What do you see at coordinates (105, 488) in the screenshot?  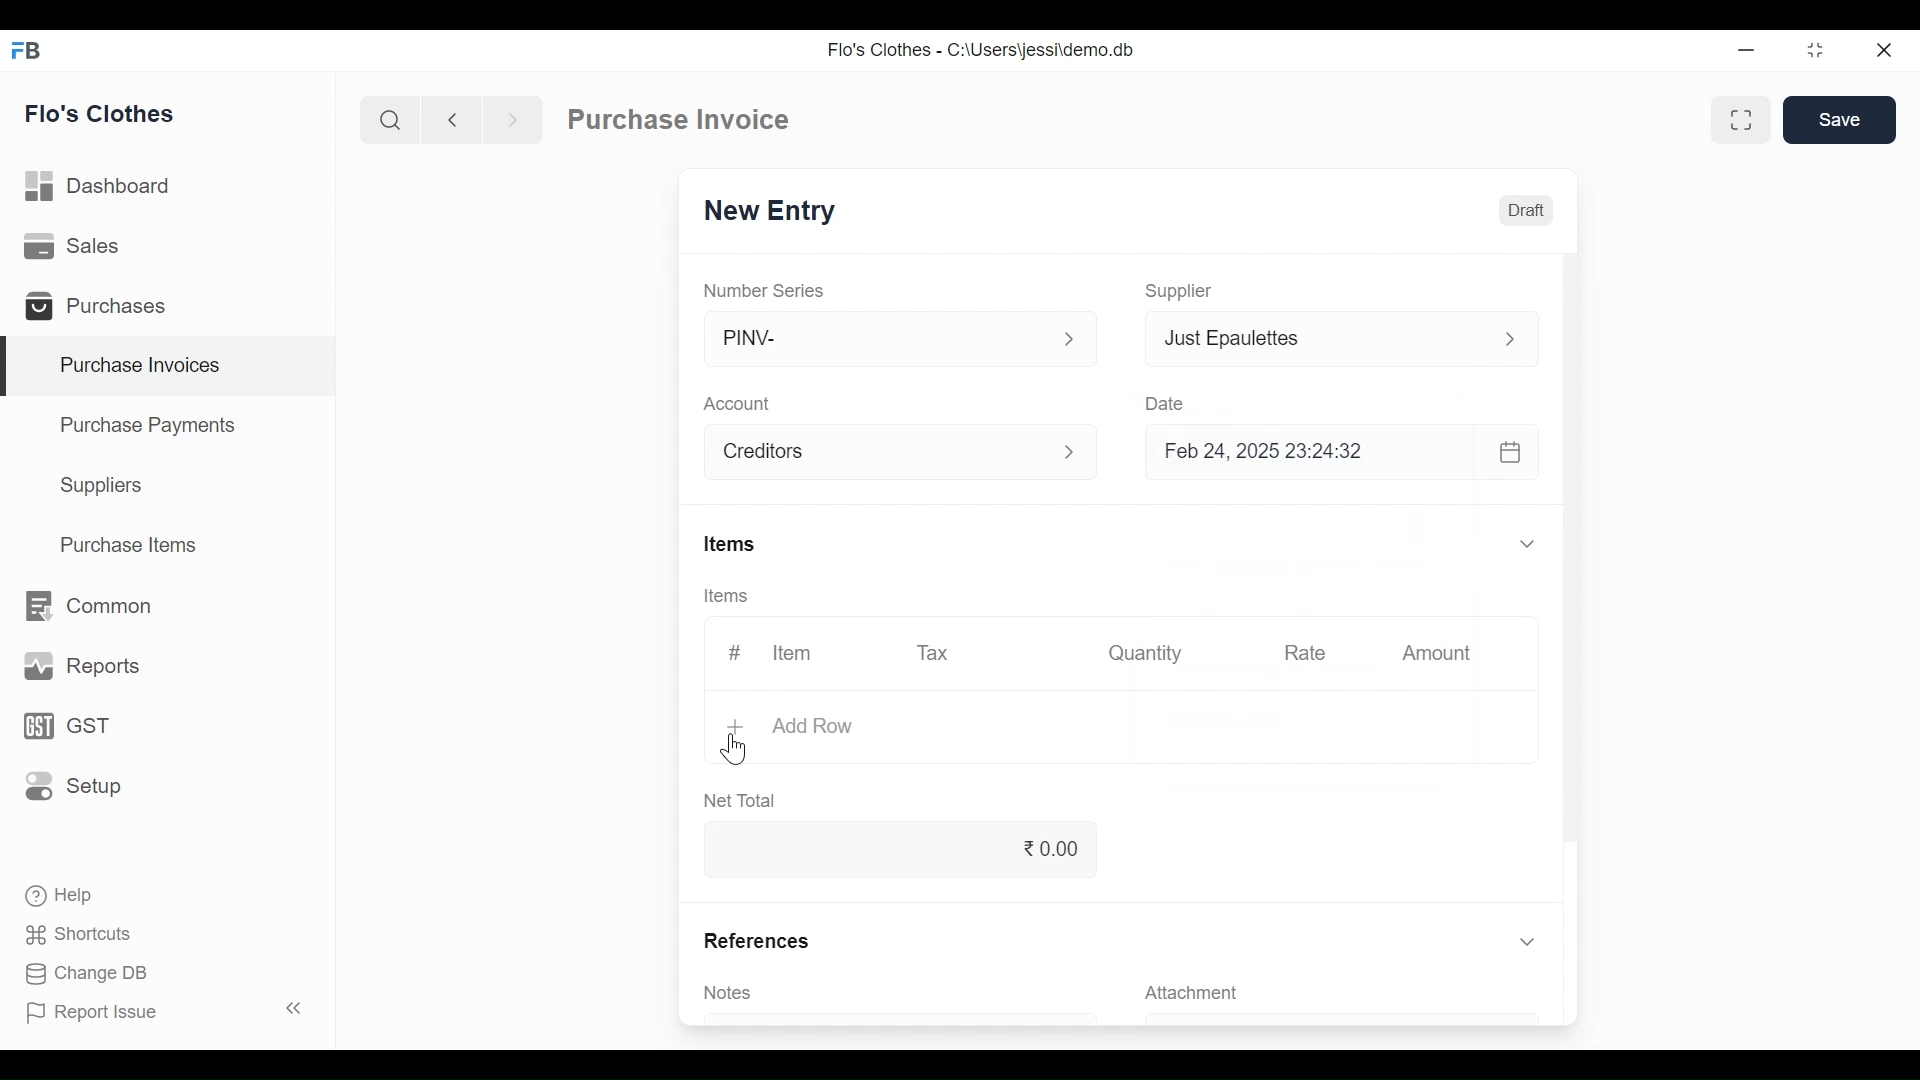 I see `Suppliers` at bounding box center [105, 488].